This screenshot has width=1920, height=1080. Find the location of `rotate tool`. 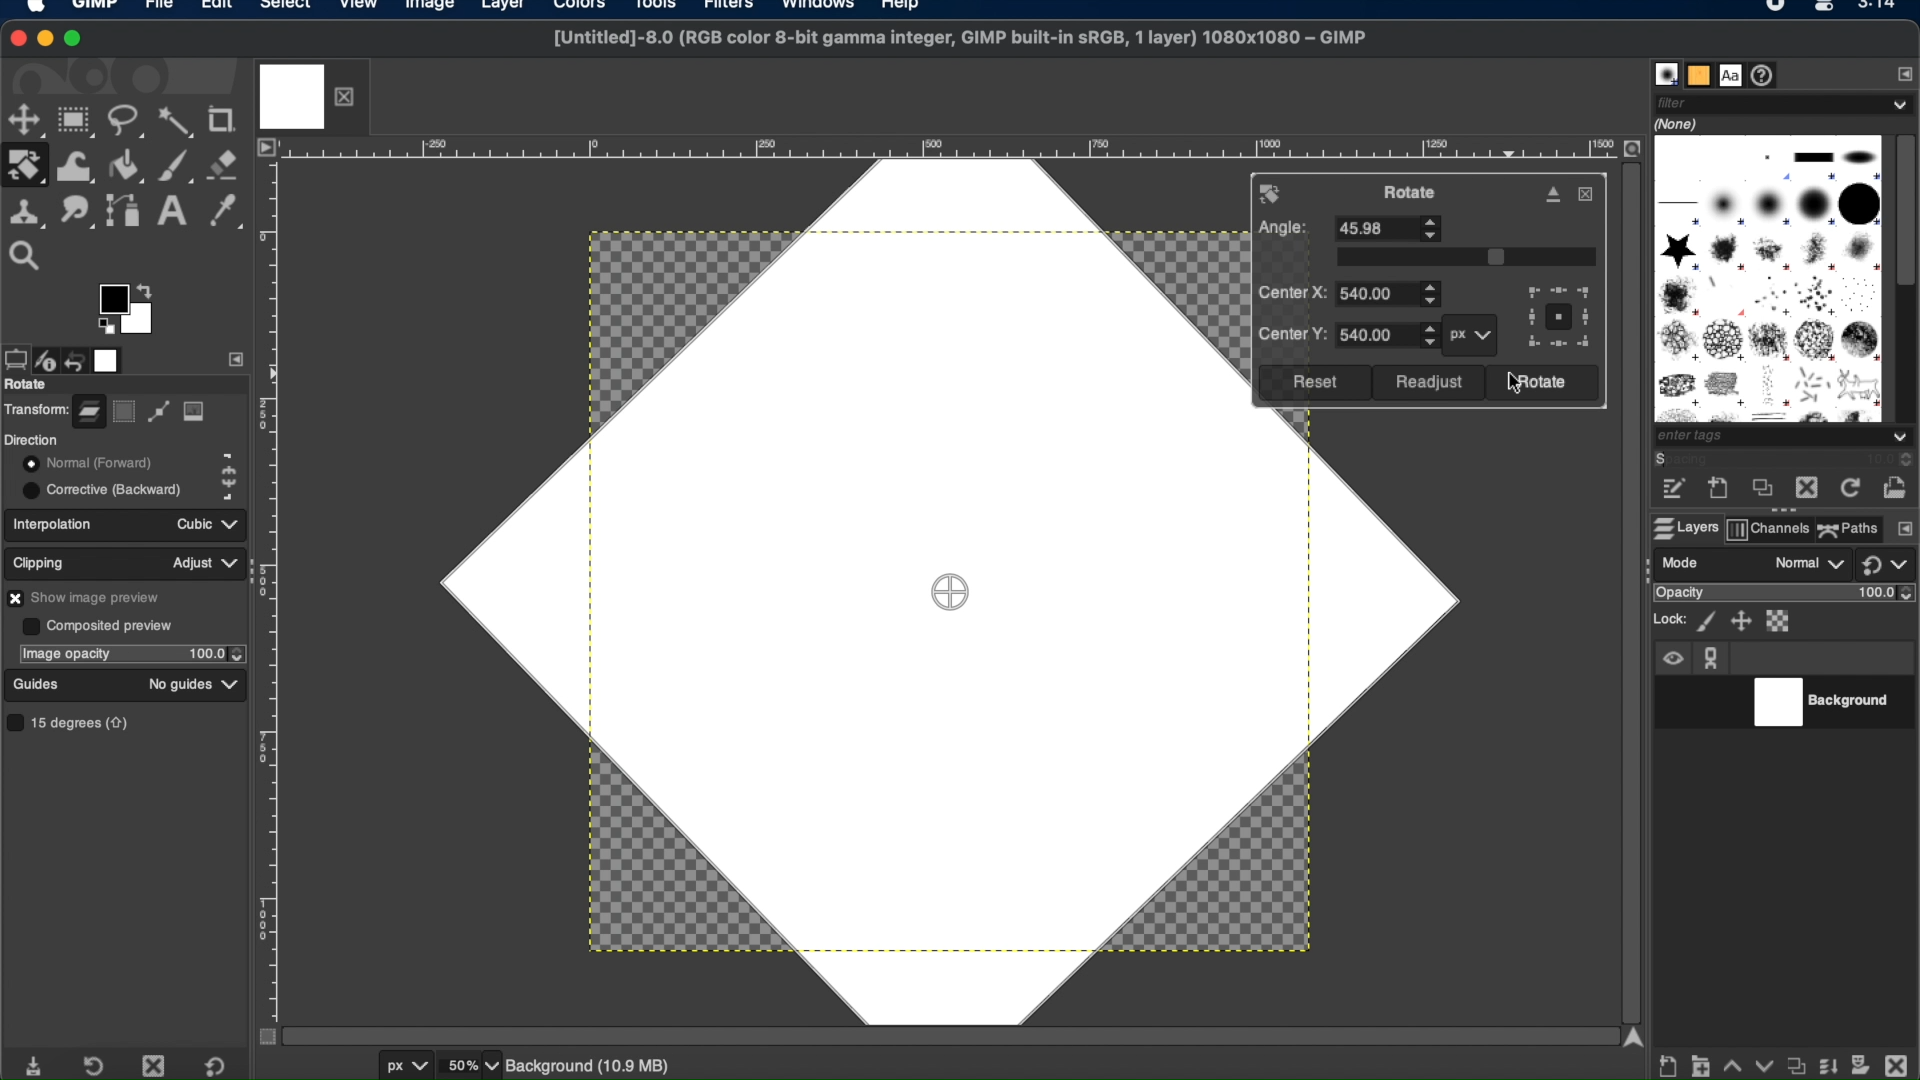

rotate tool is located at coordinates (26, 165).